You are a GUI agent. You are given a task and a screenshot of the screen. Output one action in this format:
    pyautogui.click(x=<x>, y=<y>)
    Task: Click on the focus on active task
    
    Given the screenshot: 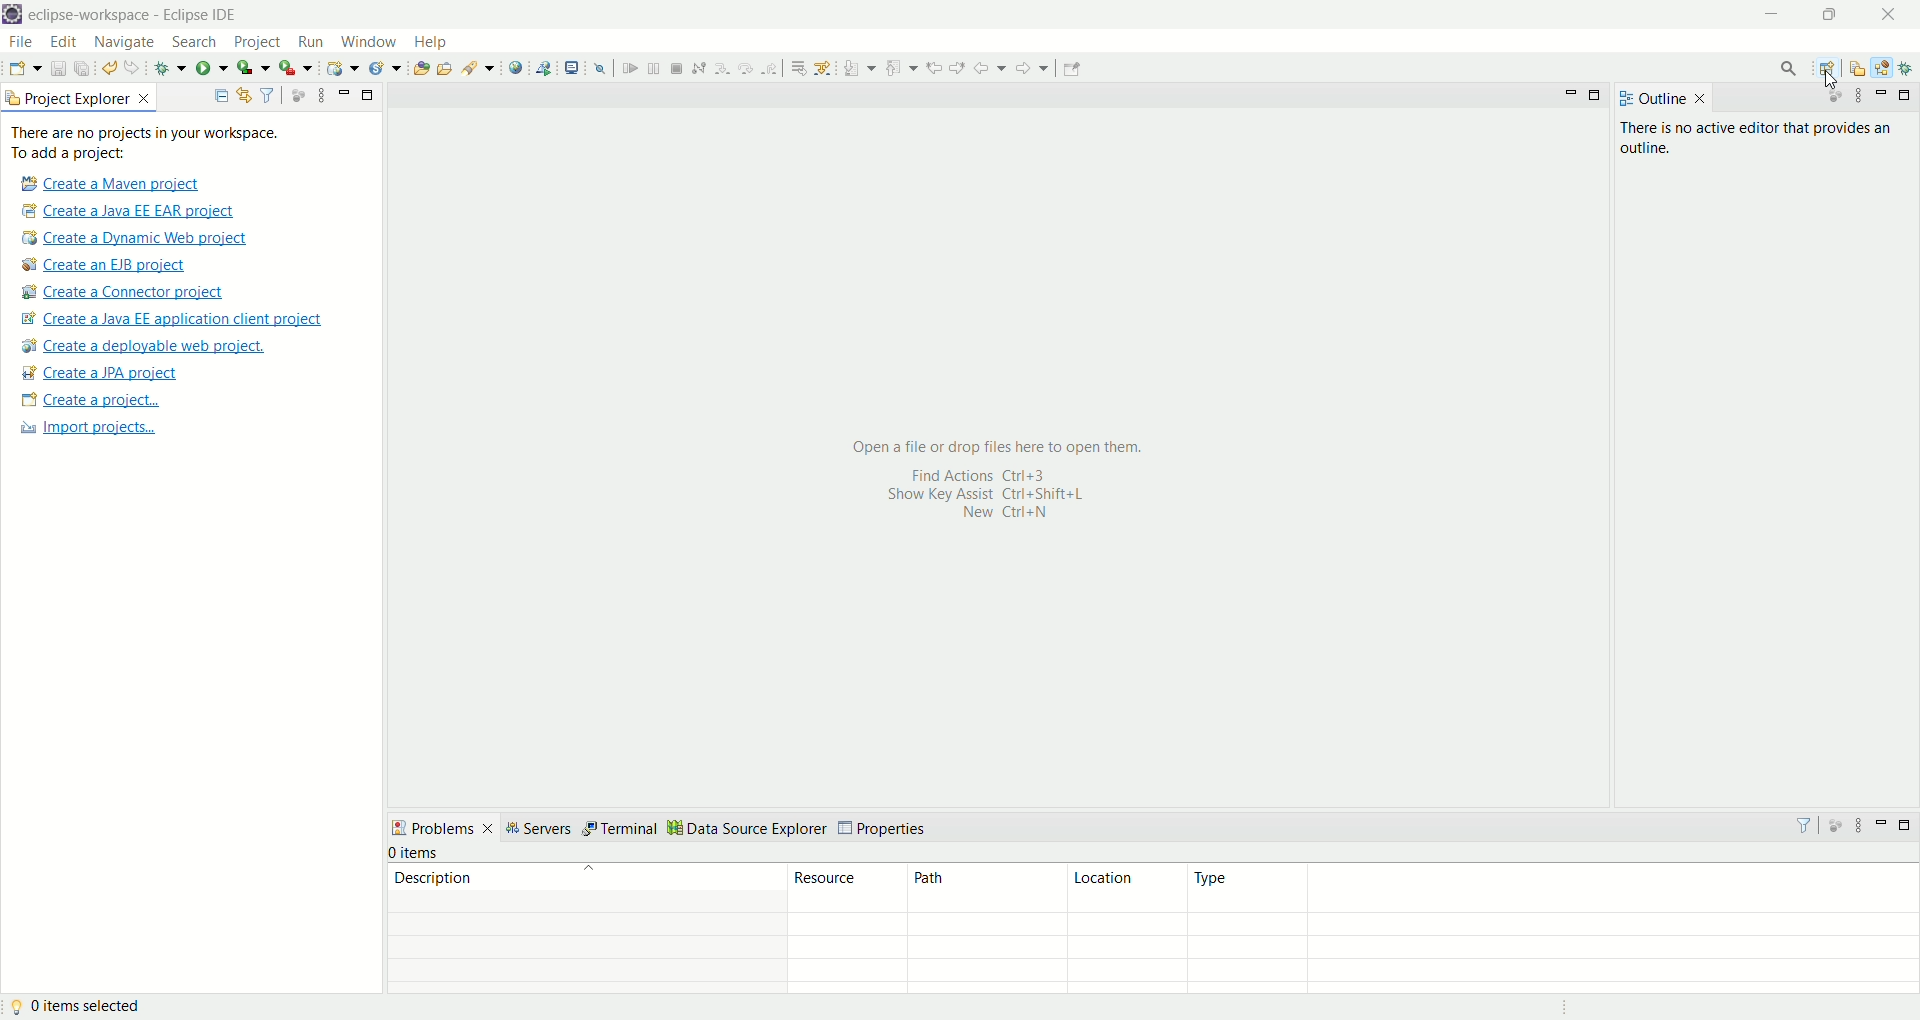 What is the action you would take?
    pyautogui.click(x=297, y=96)
    